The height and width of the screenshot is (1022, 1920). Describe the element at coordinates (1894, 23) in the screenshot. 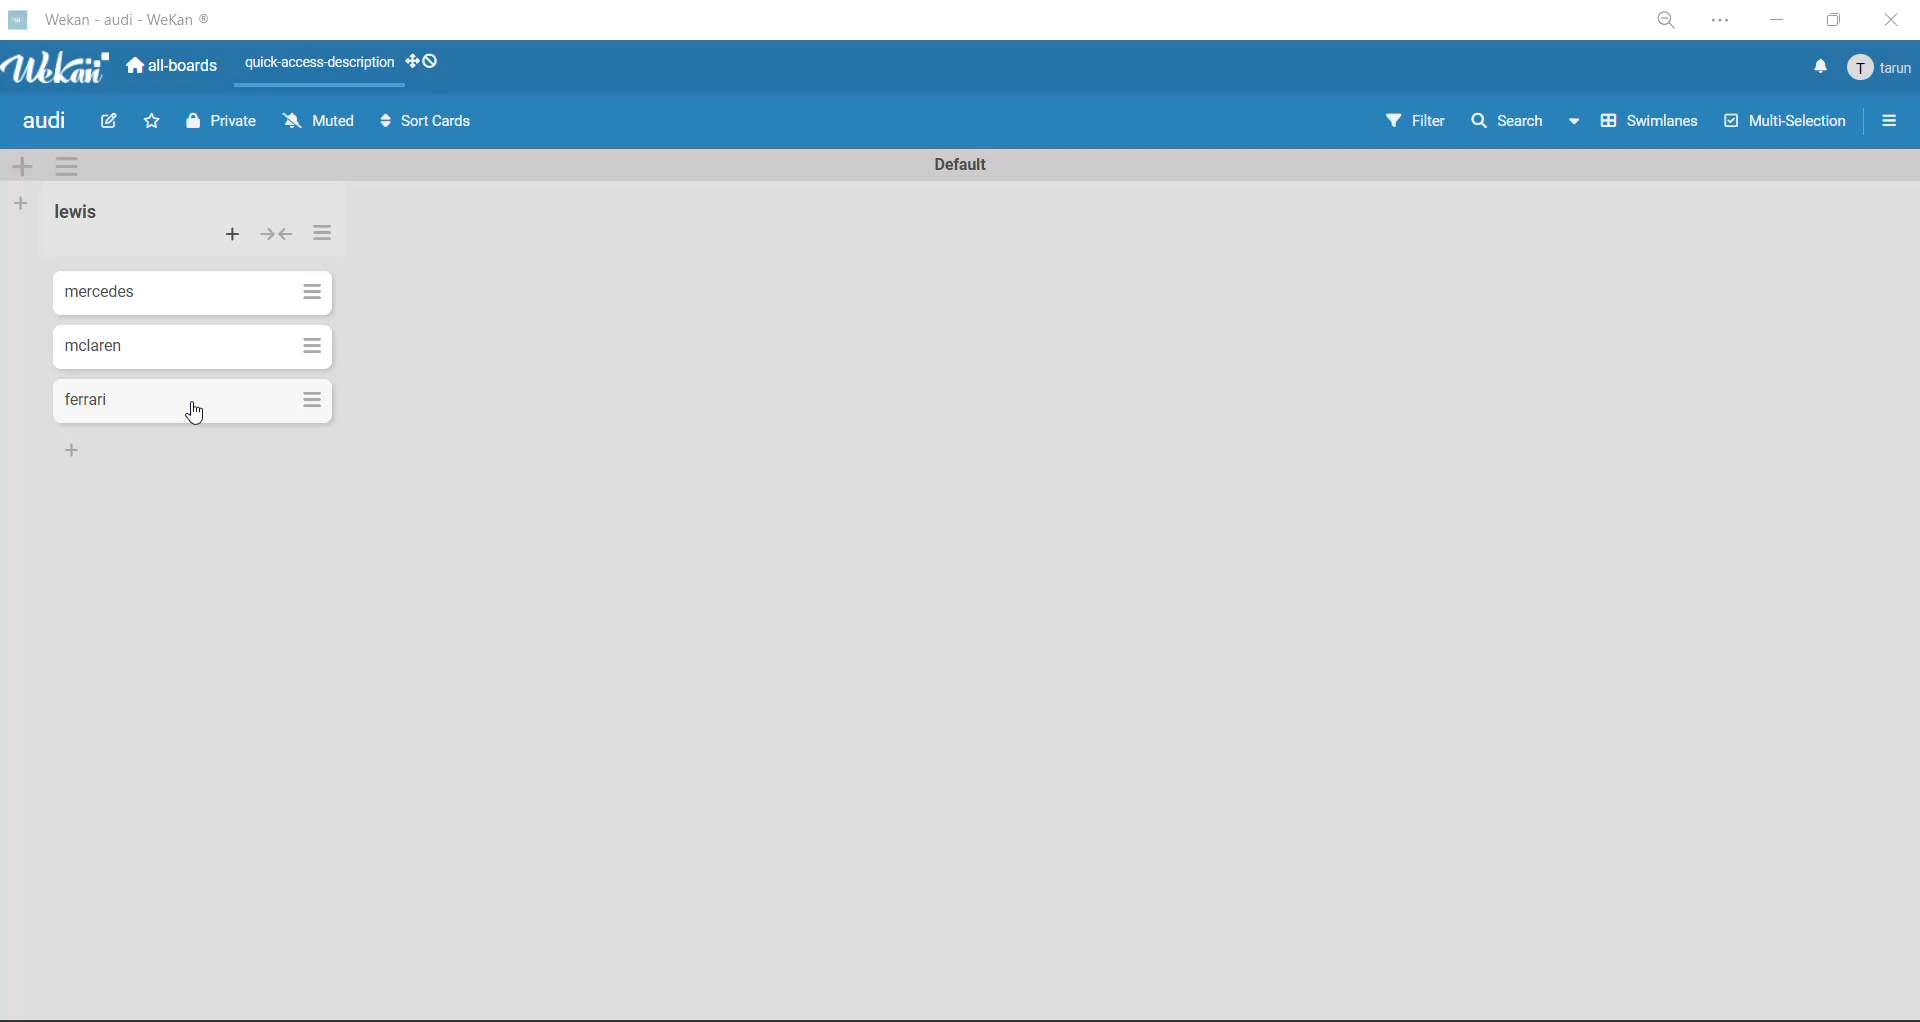

I see `close` at that location.